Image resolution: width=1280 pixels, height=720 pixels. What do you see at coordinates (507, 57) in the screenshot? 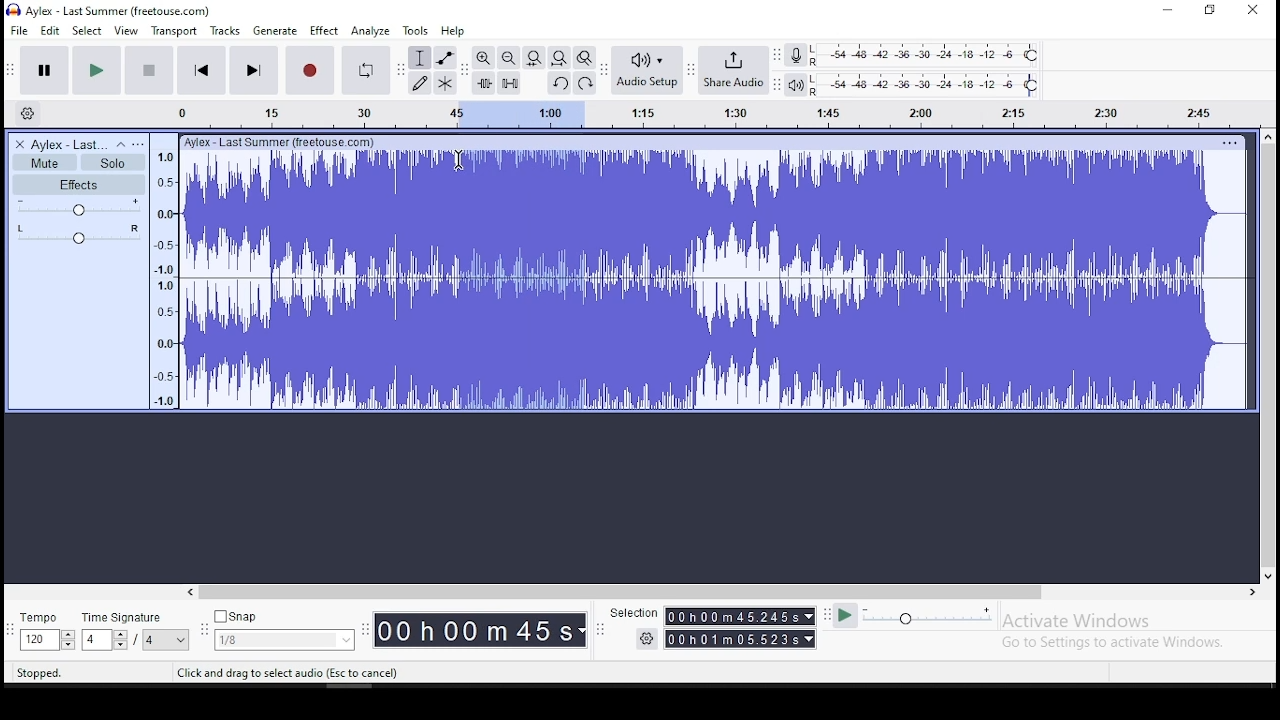
I see `zoom out` at bounding box center [507, 57].